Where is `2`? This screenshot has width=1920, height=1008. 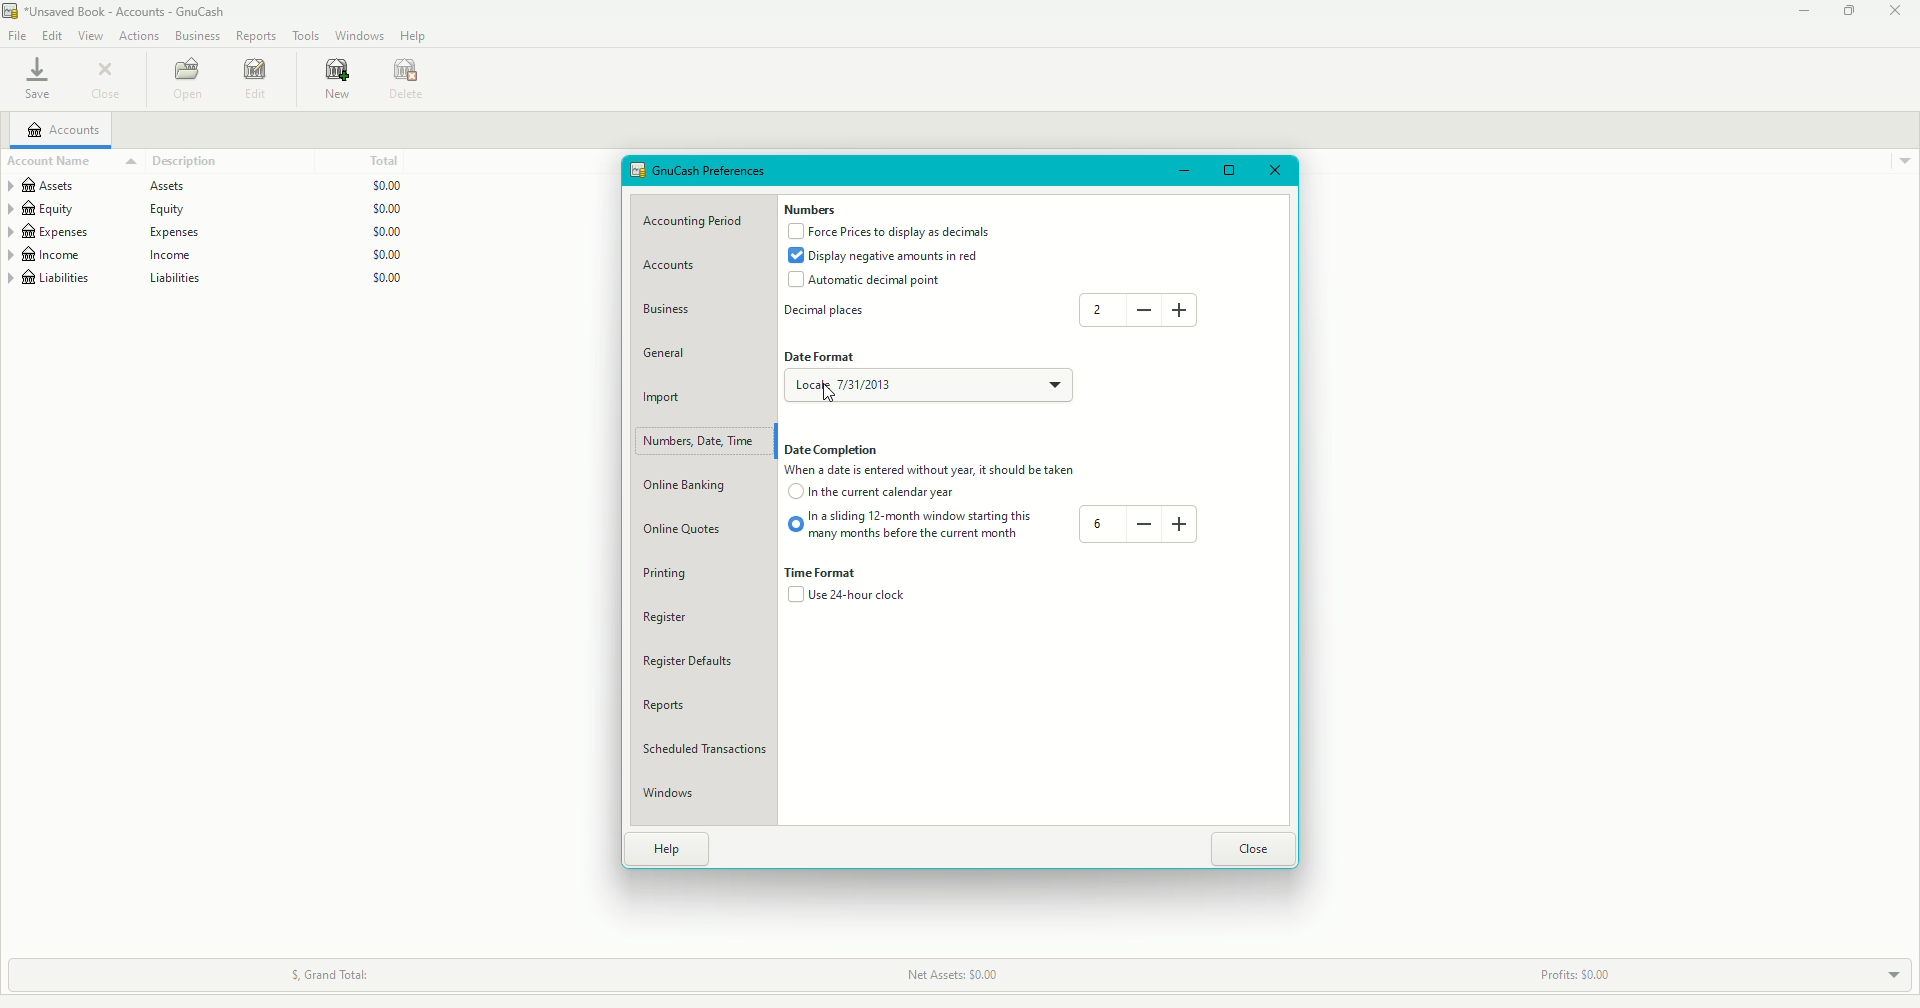
2 is located at coordinates (1094, 309).